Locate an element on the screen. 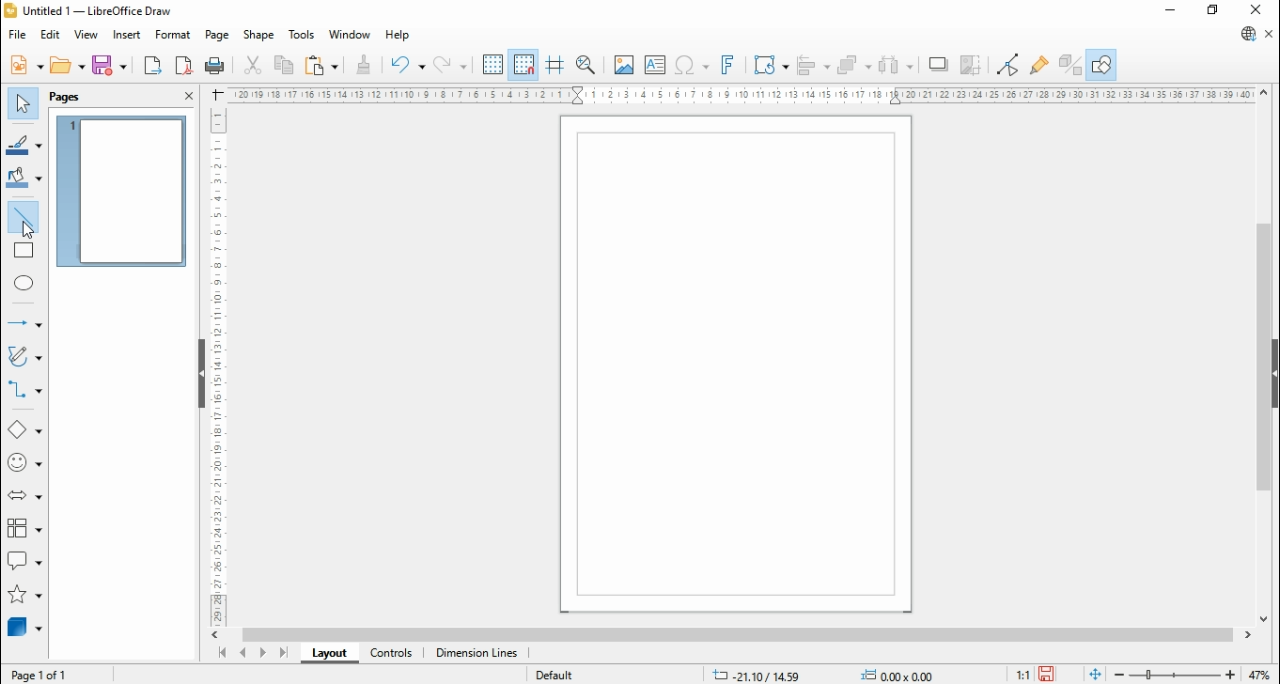  insert text box is located at coordinates (653, 64).